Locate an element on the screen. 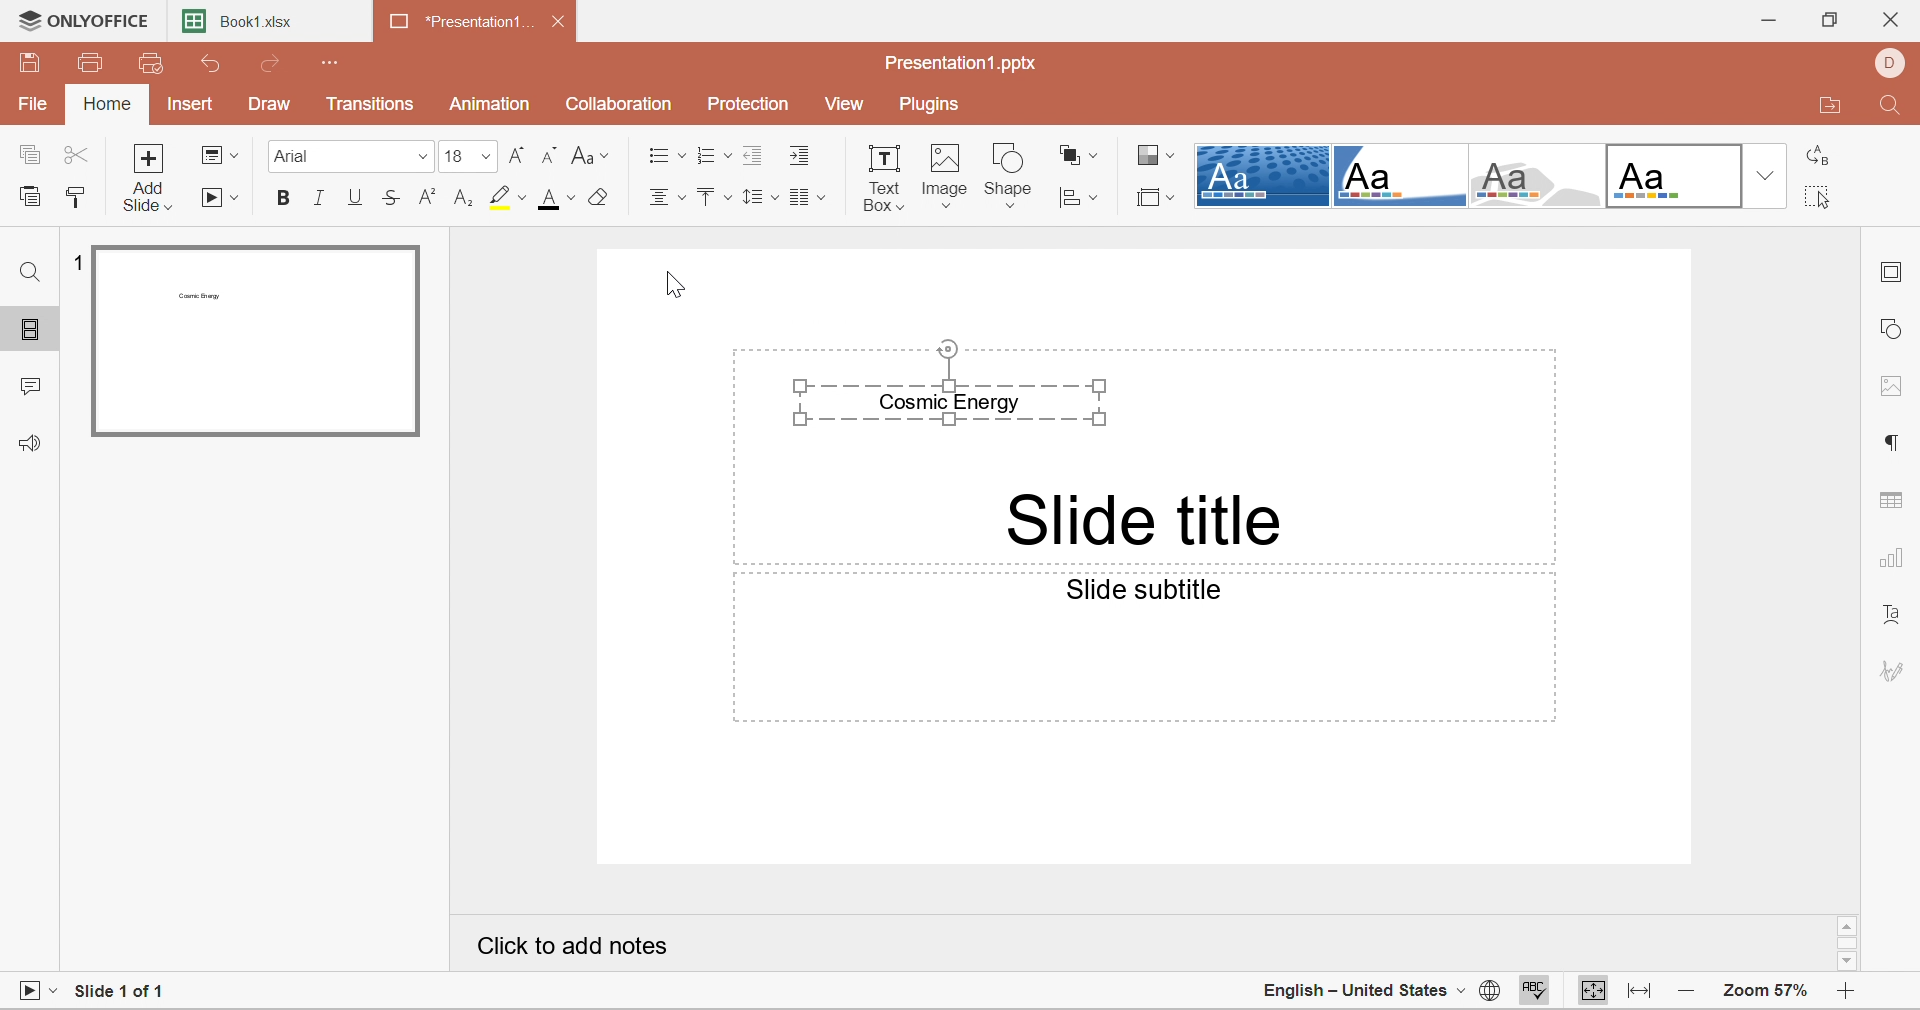  Shape is located at coordinates (1009, 174).